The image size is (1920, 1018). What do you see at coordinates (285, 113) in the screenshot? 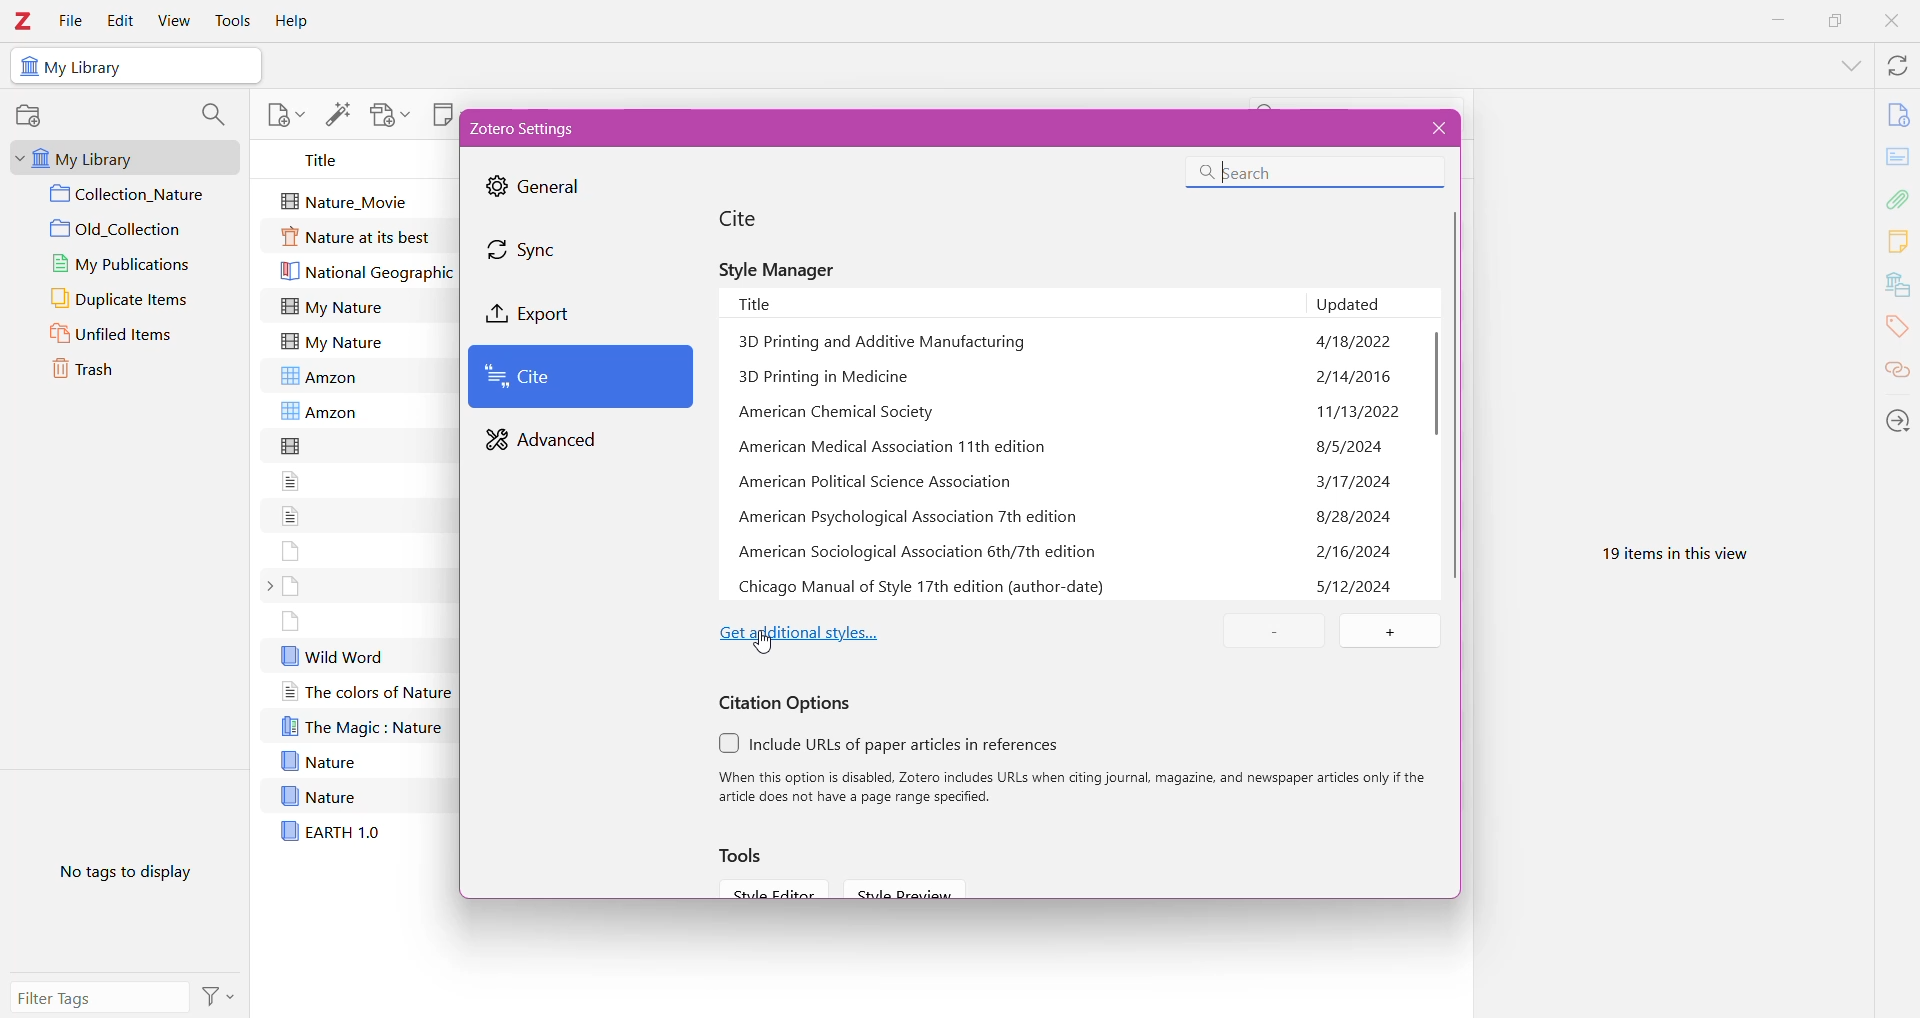
I see `New Item` at bounding box center [285, 113].